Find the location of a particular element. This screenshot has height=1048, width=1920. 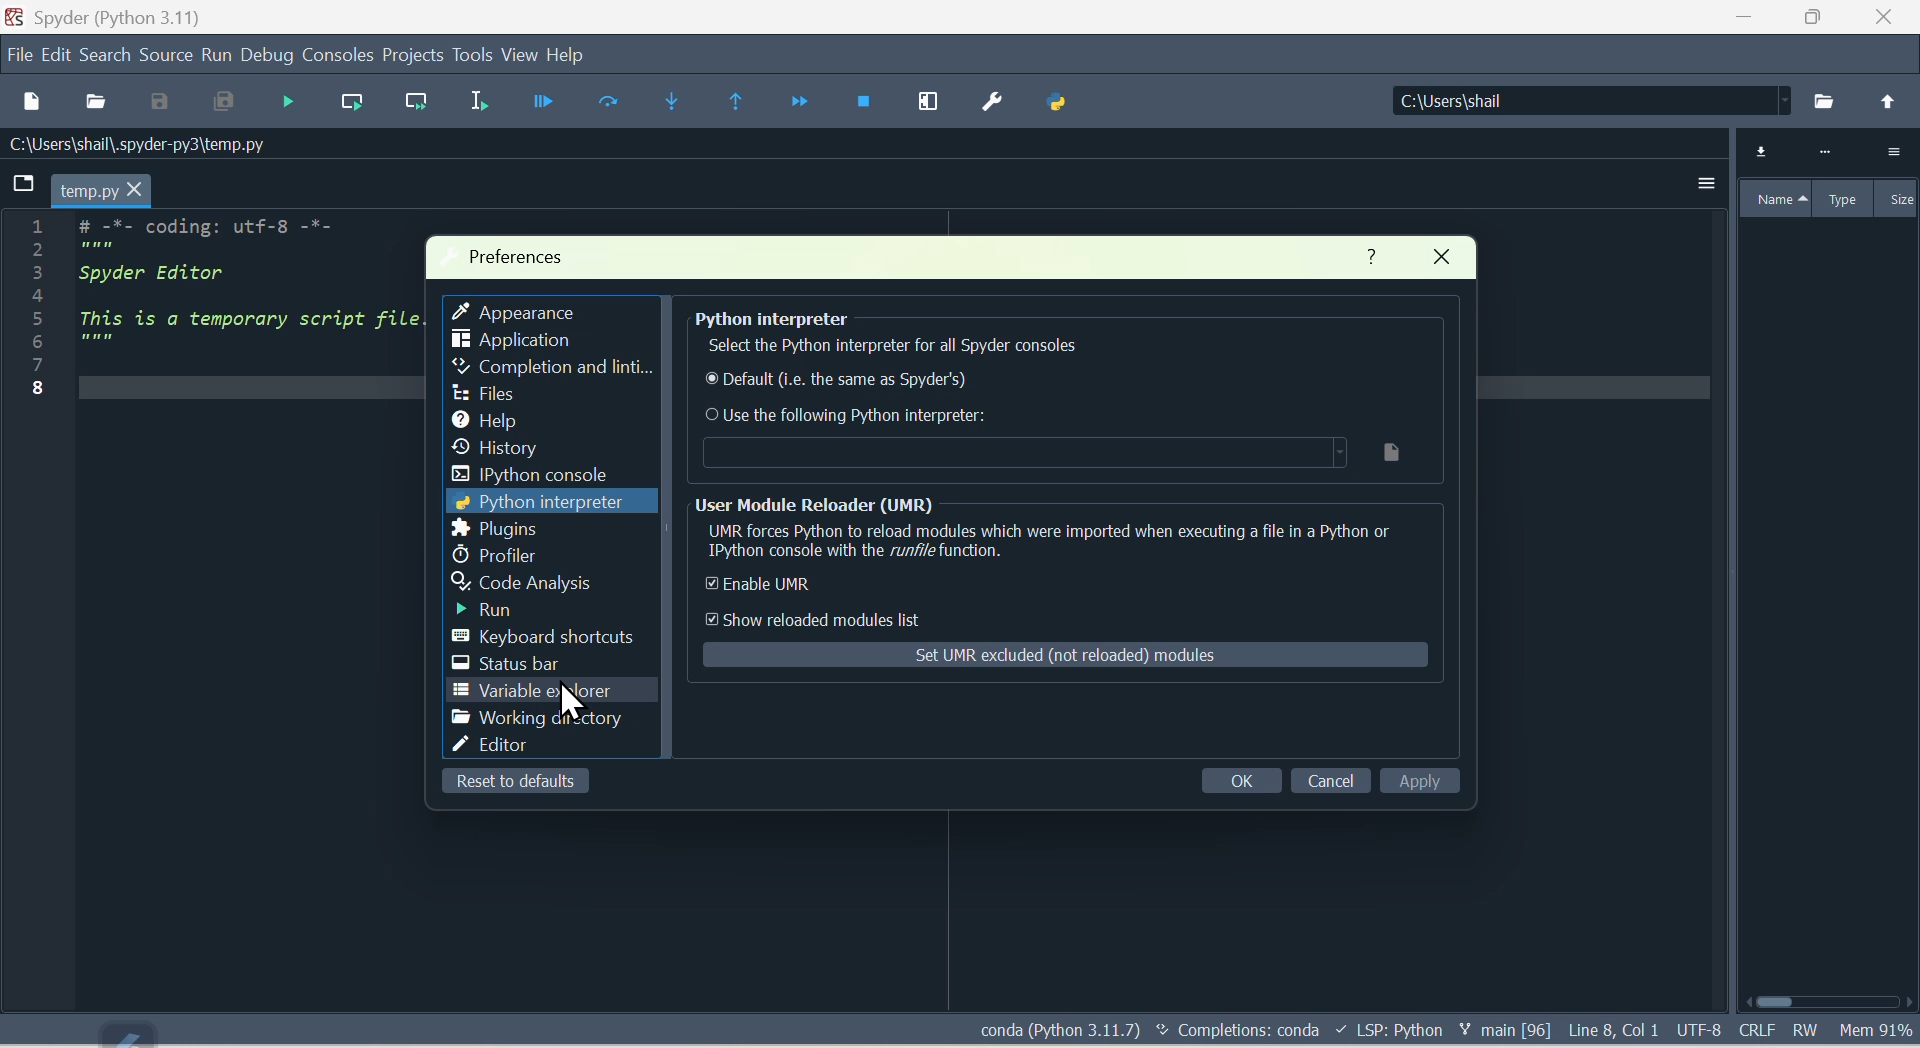

Spyder (python 3.11) is located at coordinates (113, 16).